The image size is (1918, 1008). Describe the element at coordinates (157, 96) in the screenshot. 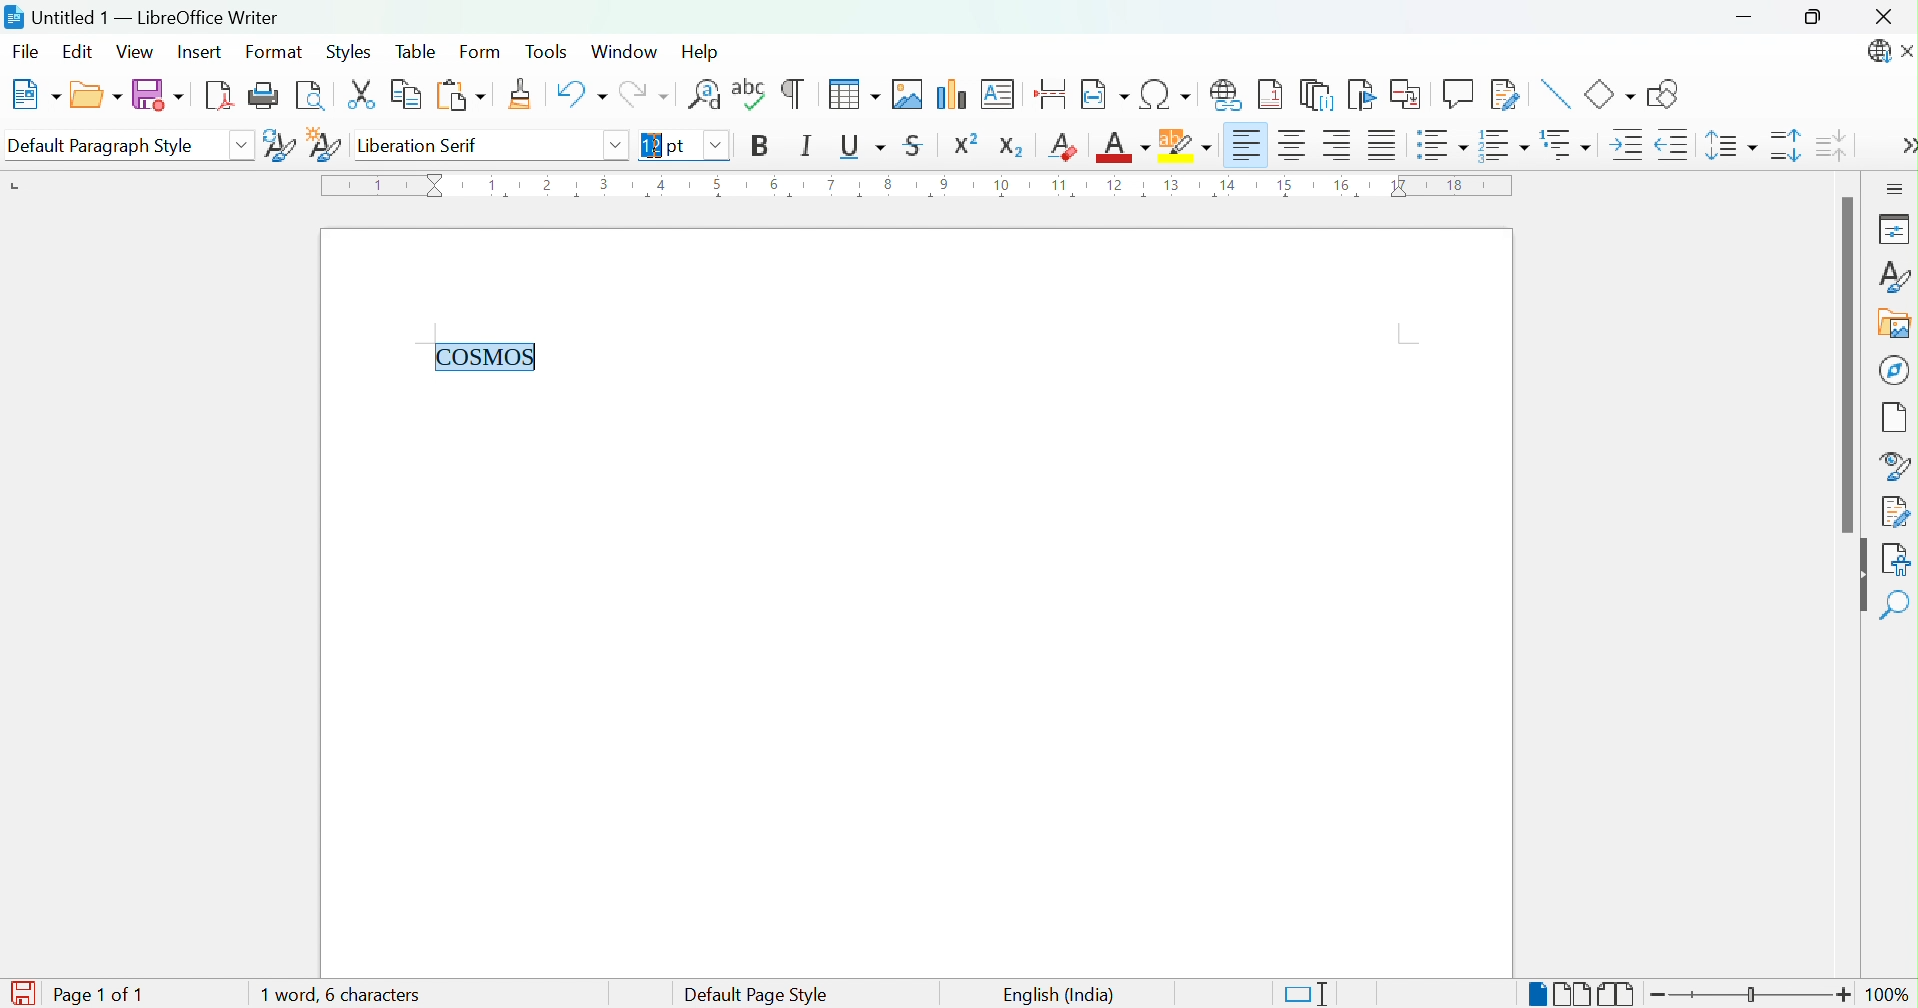

I see `Save` at that location.